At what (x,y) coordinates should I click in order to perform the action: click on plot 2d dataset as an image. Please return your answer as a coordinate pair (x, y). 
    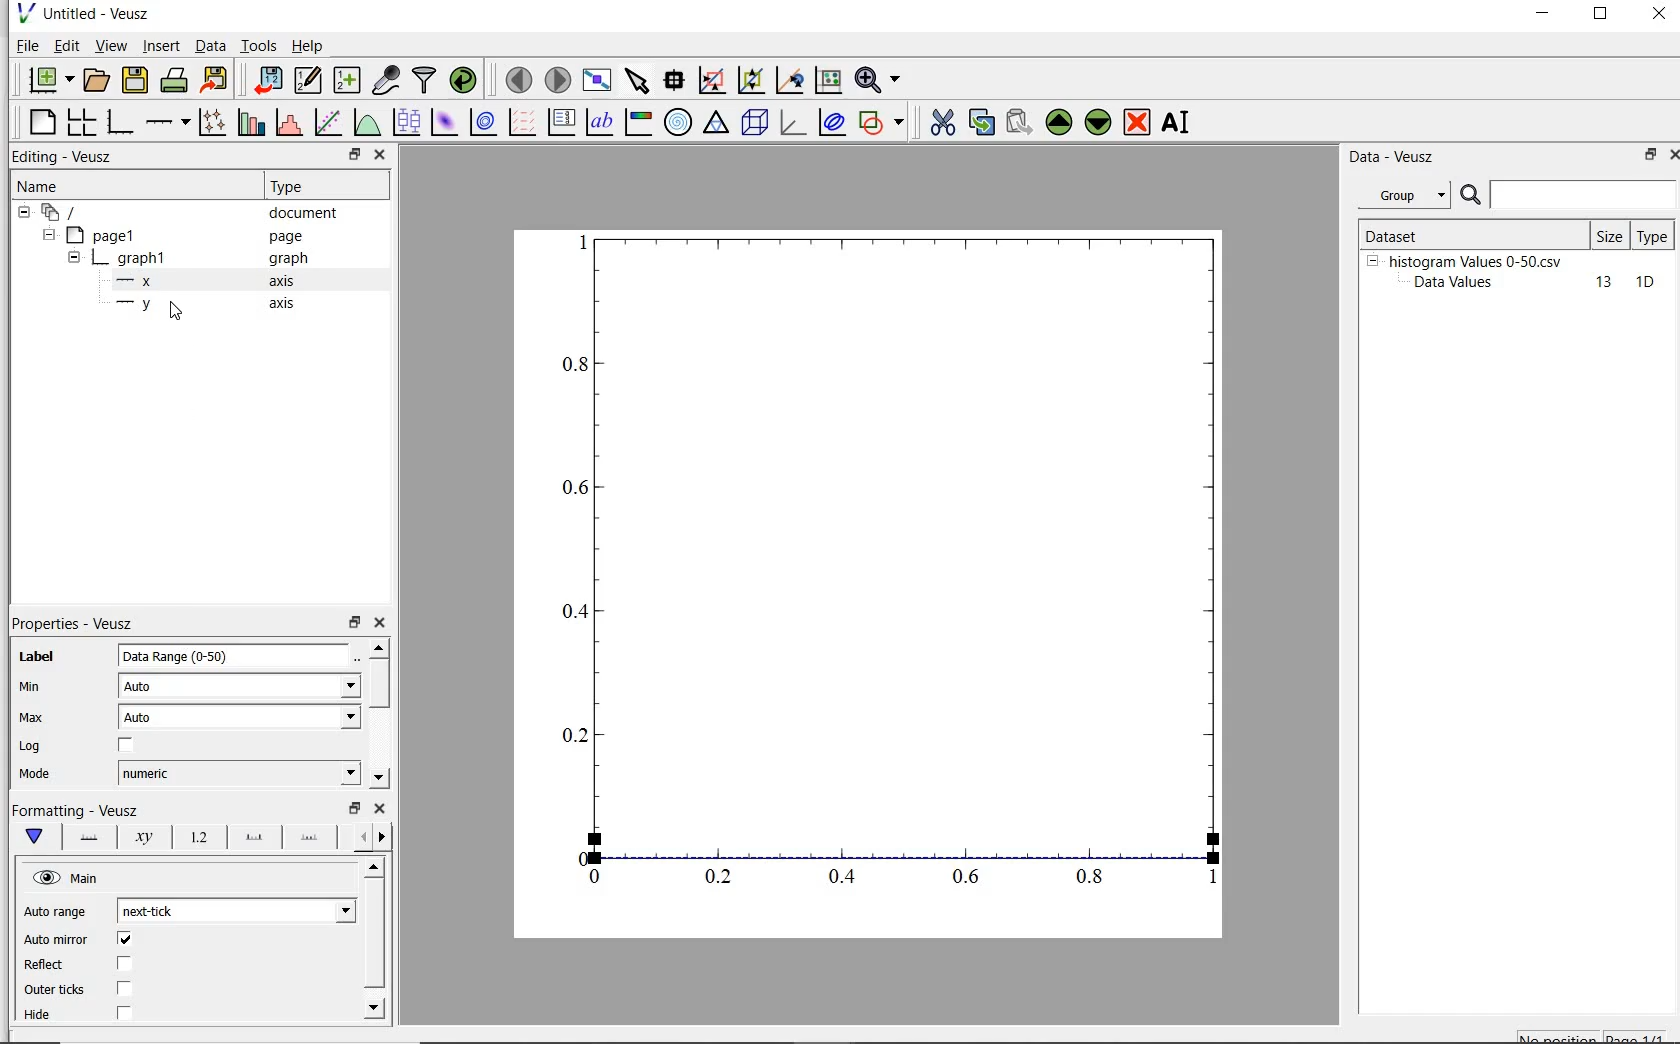
    Looking at the image, I should click on (444, 122).